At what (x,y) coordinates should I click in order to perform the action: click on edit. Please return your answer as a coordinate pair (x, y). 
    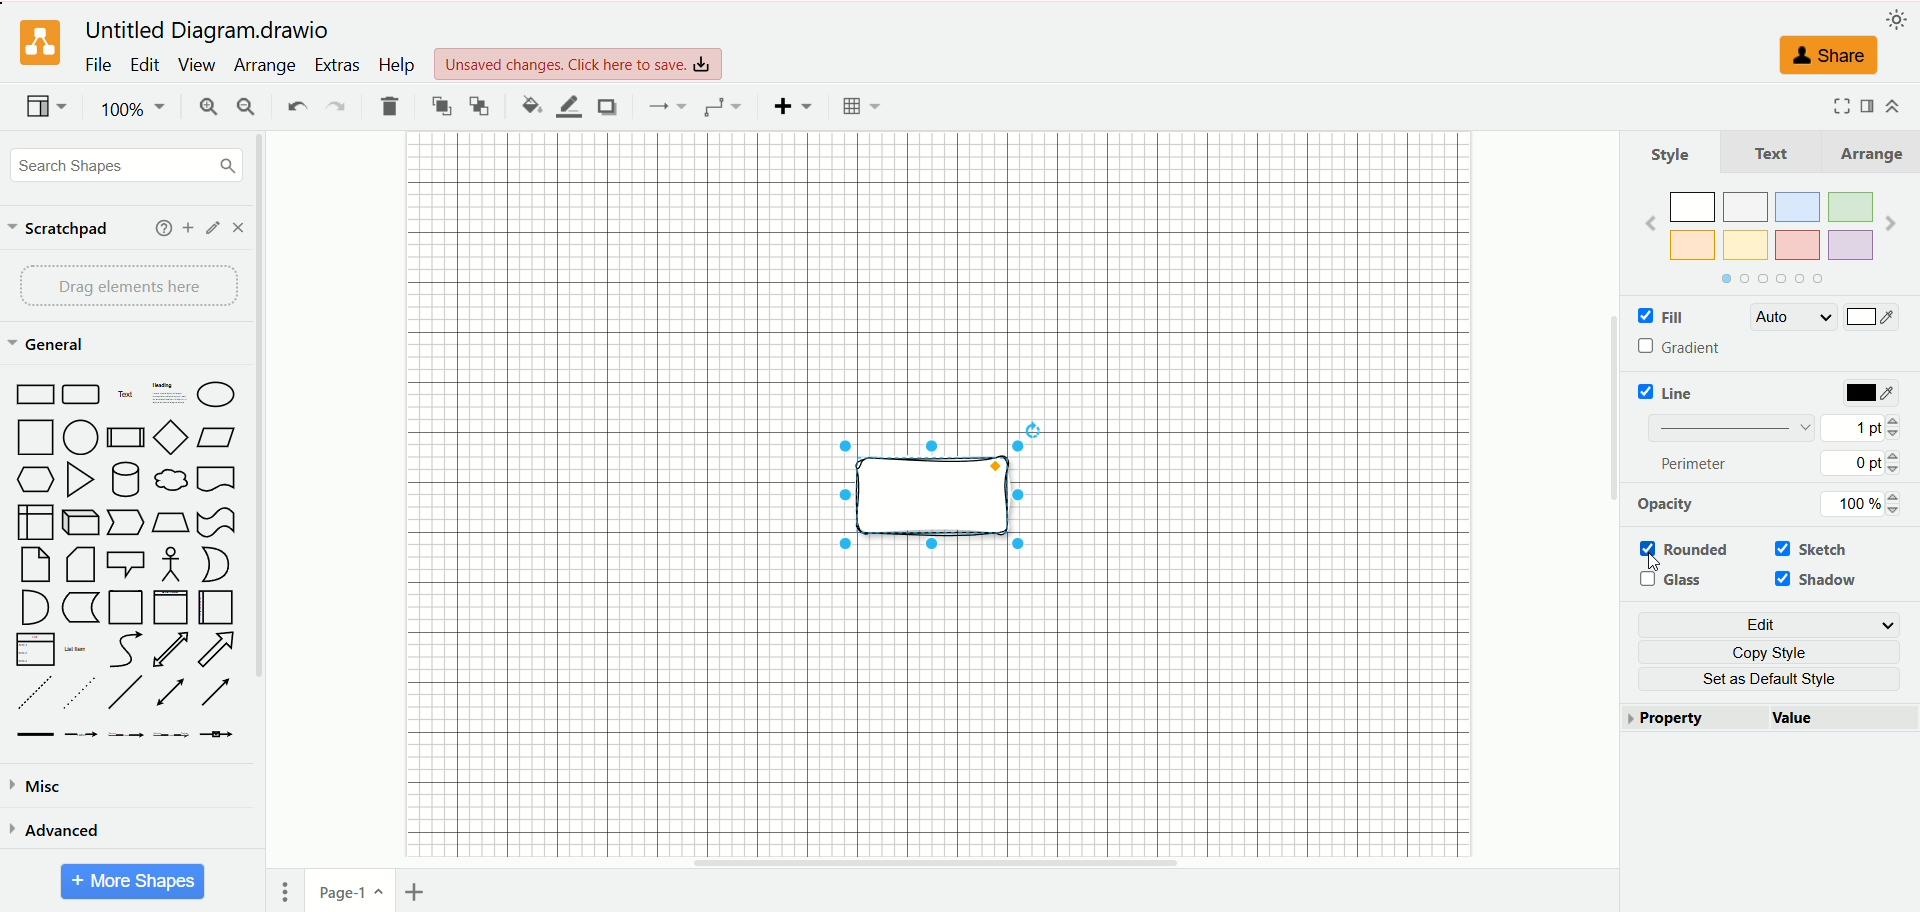
    Looking at the image, I should click on (214, 228).